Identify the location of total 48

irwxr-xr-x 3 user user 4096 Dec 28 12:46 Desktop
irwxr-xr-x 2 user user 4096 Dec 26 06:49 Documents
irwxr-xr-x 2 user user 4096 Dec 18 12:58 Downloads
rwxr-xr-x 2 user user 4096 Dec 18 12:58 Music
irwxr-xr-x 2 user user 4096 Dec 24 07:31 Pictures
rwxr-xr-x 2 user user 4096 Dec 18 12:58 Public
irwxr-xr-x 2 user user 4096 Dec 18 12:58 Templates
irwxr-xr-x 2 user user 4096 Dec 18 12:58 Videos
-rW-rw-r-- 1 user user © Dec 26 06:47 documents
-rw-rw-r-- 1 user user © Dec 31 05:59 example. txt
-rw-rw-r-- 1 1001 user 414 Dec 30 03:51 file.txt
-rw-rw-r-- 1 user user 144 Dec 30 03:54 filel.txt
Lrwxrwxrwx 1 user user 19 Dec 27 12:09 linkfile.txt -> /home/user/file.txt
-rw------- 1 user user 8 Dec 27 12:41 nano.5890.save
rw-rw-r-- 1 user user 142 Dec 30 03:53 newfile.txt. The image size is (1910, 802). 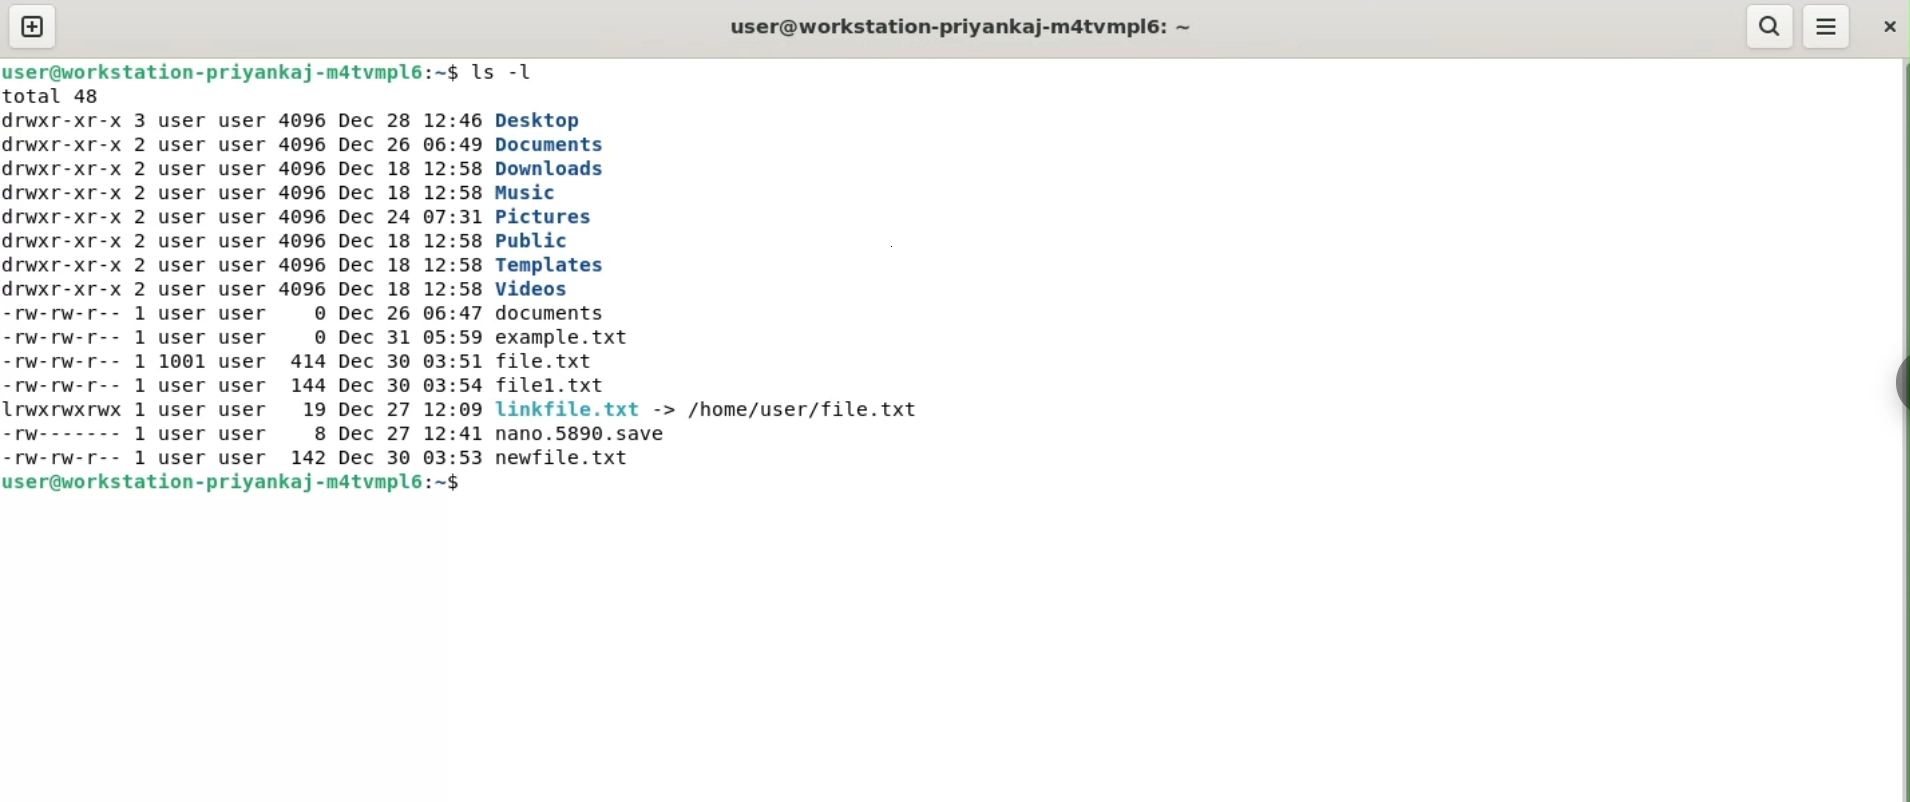
(470, 277).